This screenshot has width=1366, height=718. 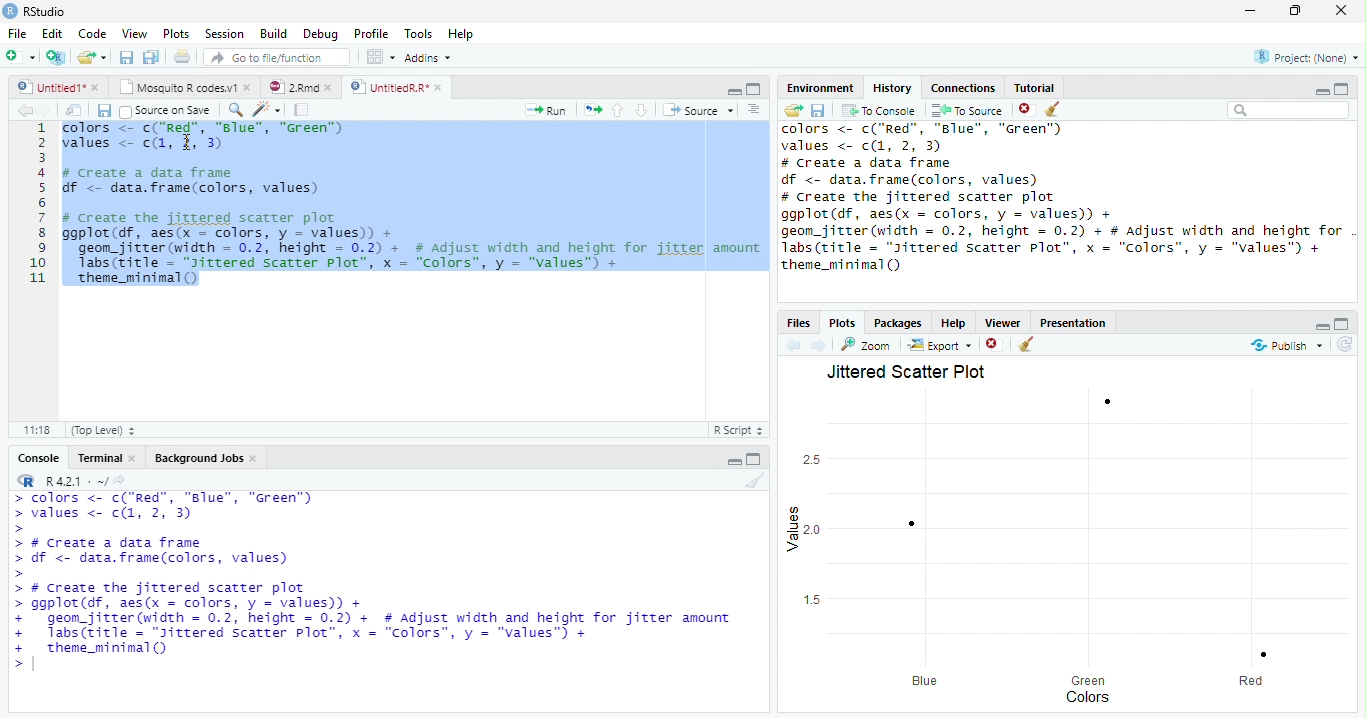 What do you see at coordinates (968, 110) in the screenshot?
I see `To Source` at bounding box center [968, 110].